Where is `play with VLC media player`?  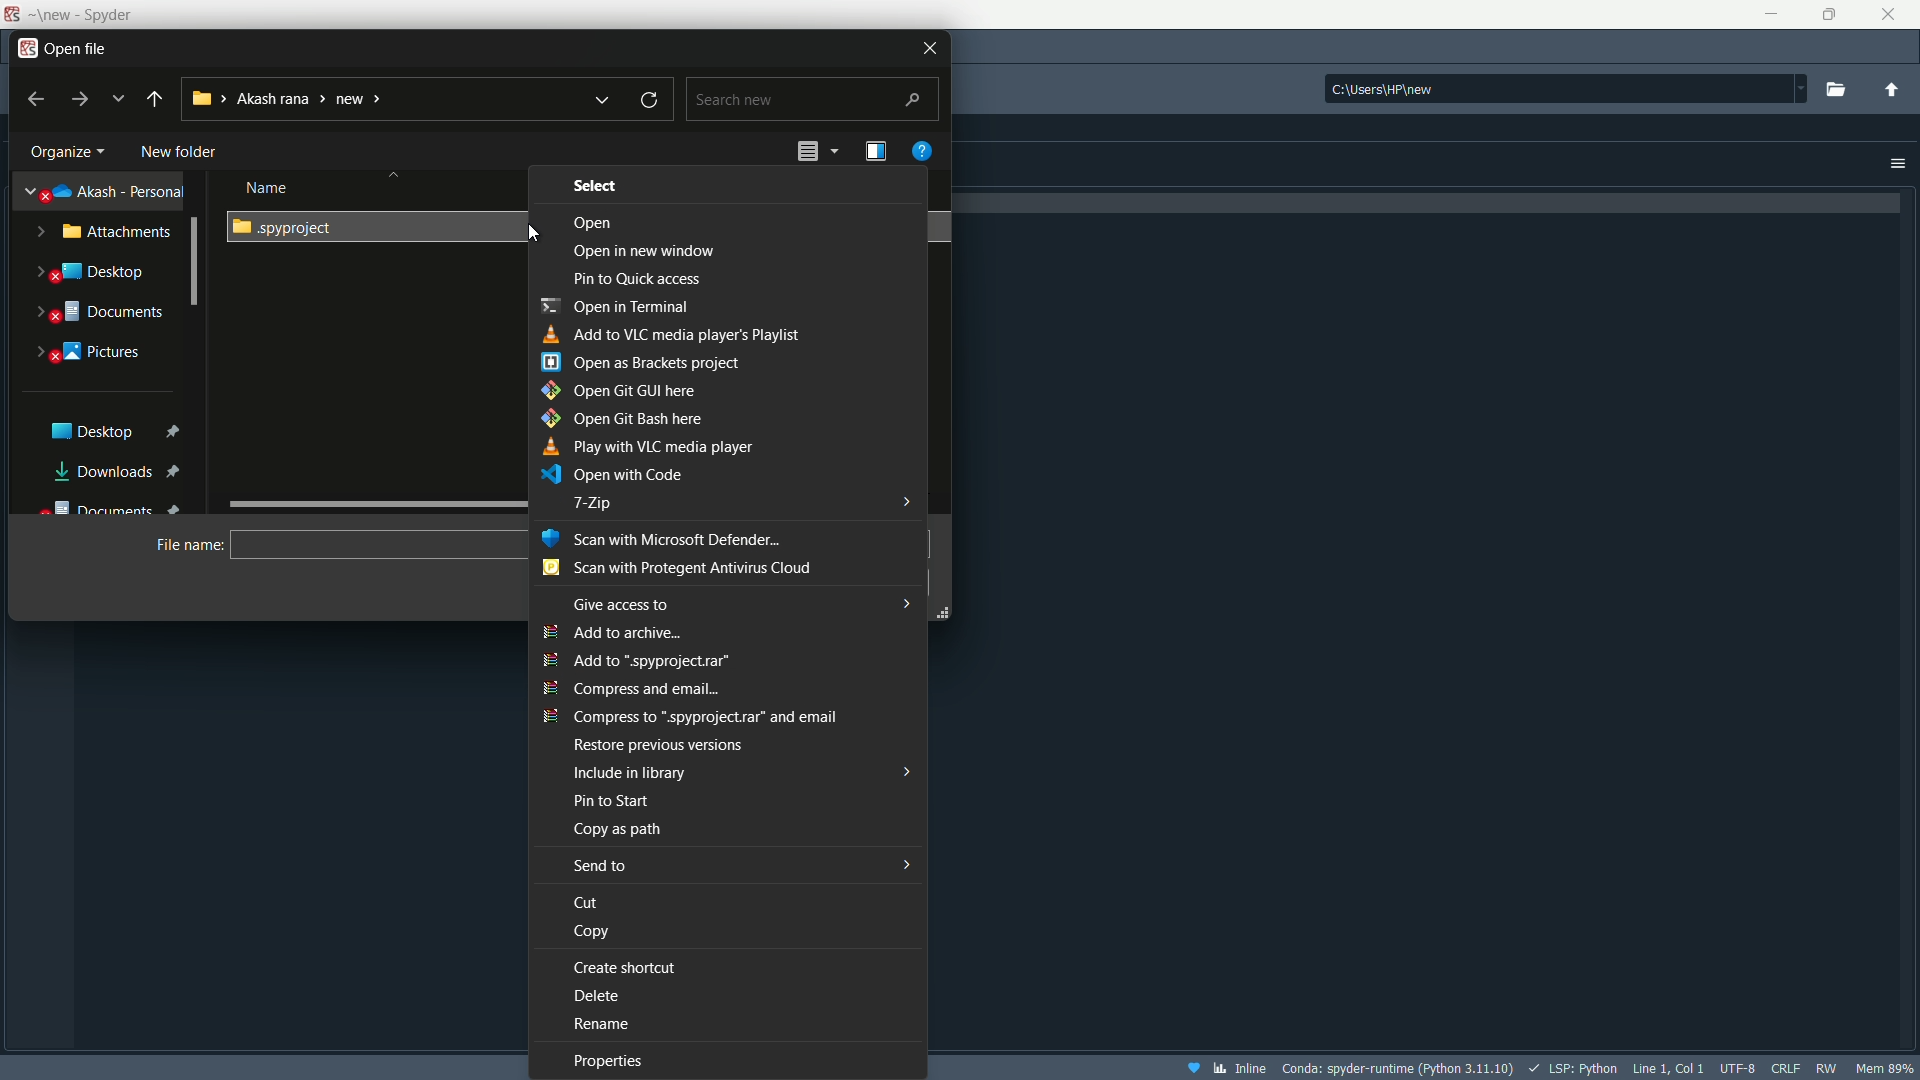 play with VLC media player is located at coordinates (667, 448).